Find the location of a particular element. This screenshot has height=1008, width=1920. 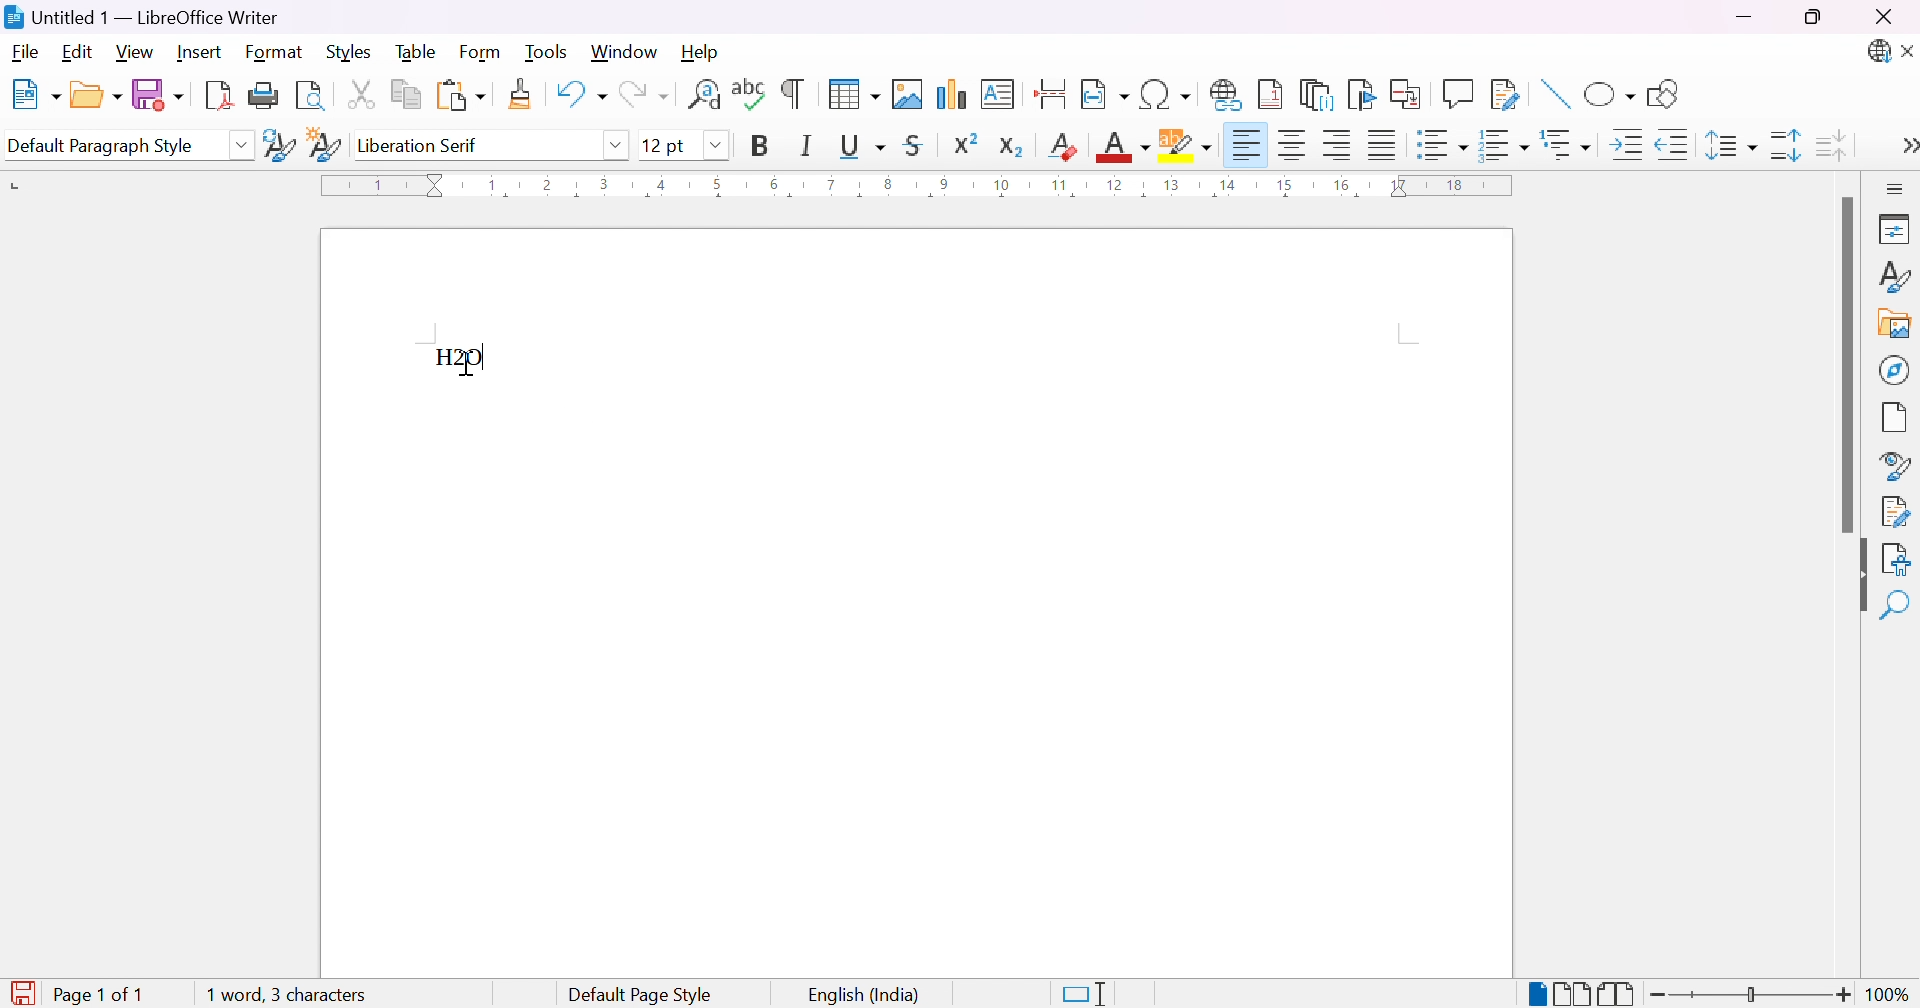

Edit is located at coordinates (81, 53).